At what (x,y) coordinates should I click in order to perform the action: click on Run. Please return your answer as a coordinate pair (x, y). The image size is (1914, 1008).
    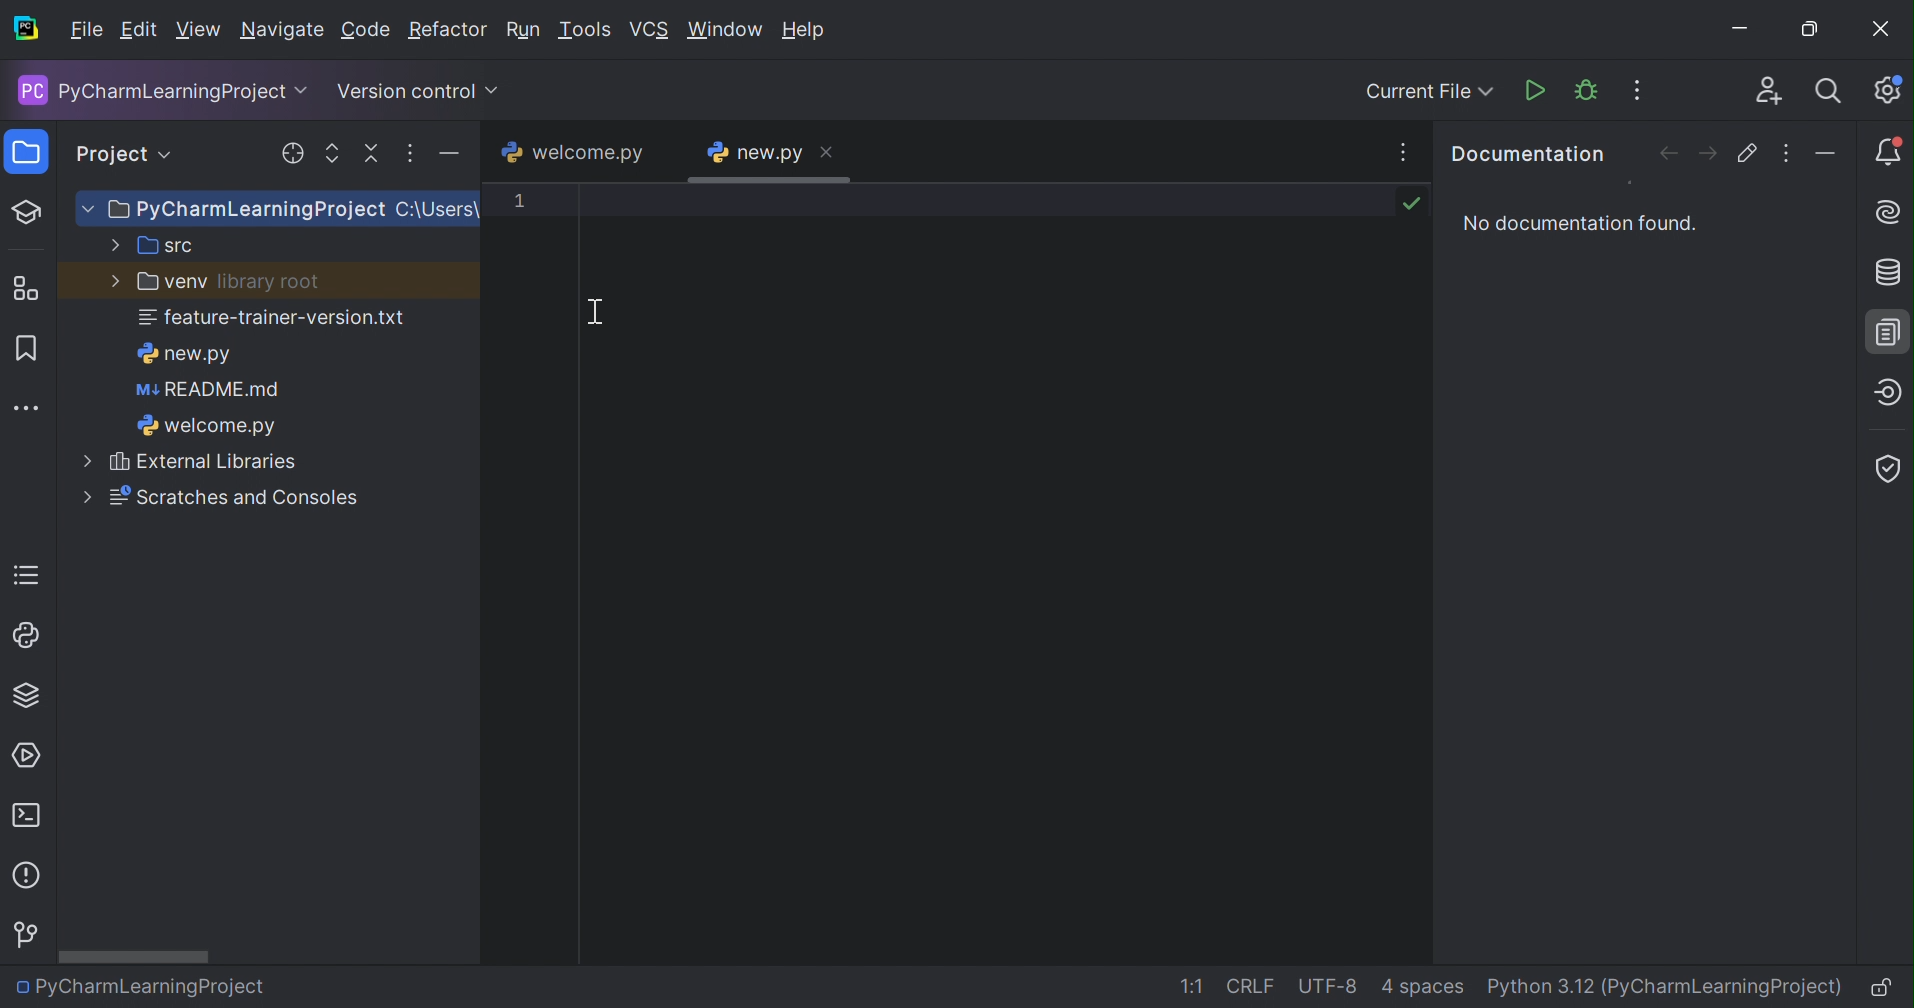
    Looking at the image, I should click on (525, 31).